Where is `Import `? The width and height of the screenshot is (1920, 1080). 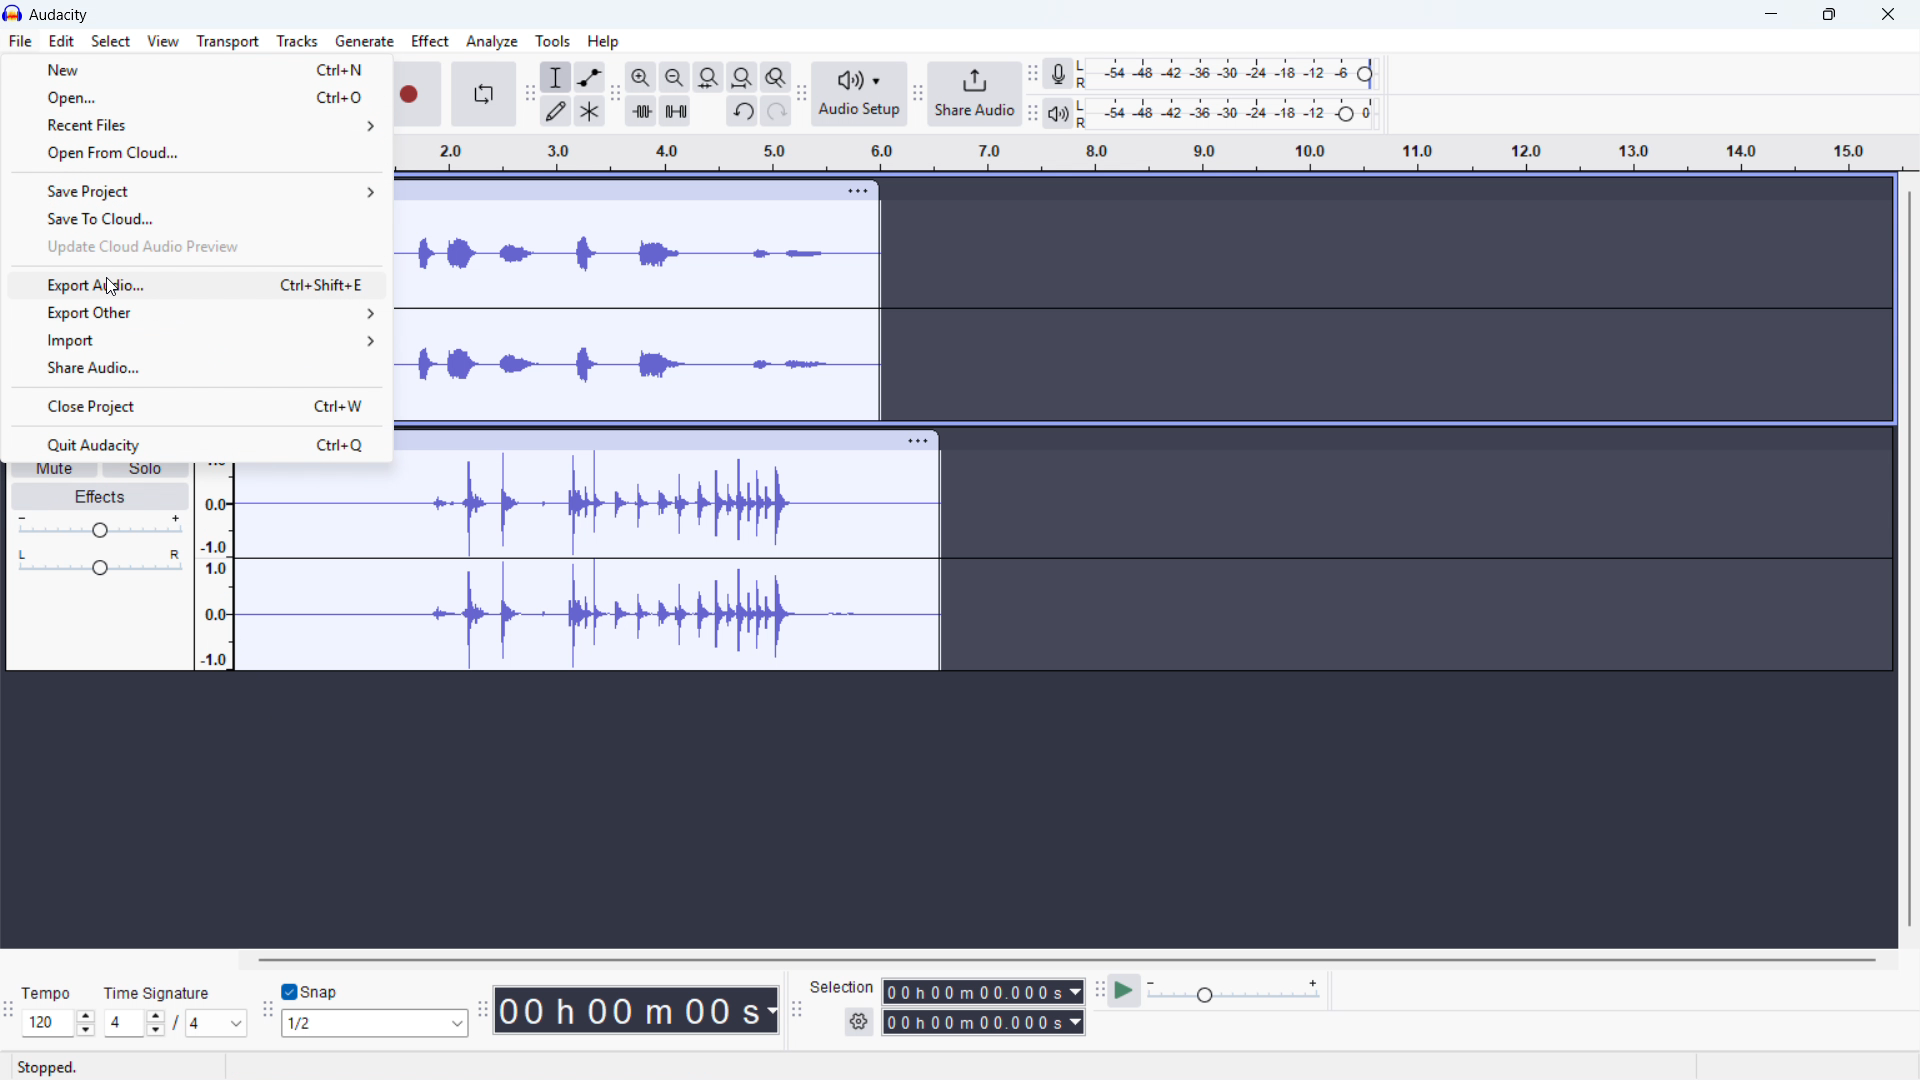 Import  is located at coordinates (197, 339).